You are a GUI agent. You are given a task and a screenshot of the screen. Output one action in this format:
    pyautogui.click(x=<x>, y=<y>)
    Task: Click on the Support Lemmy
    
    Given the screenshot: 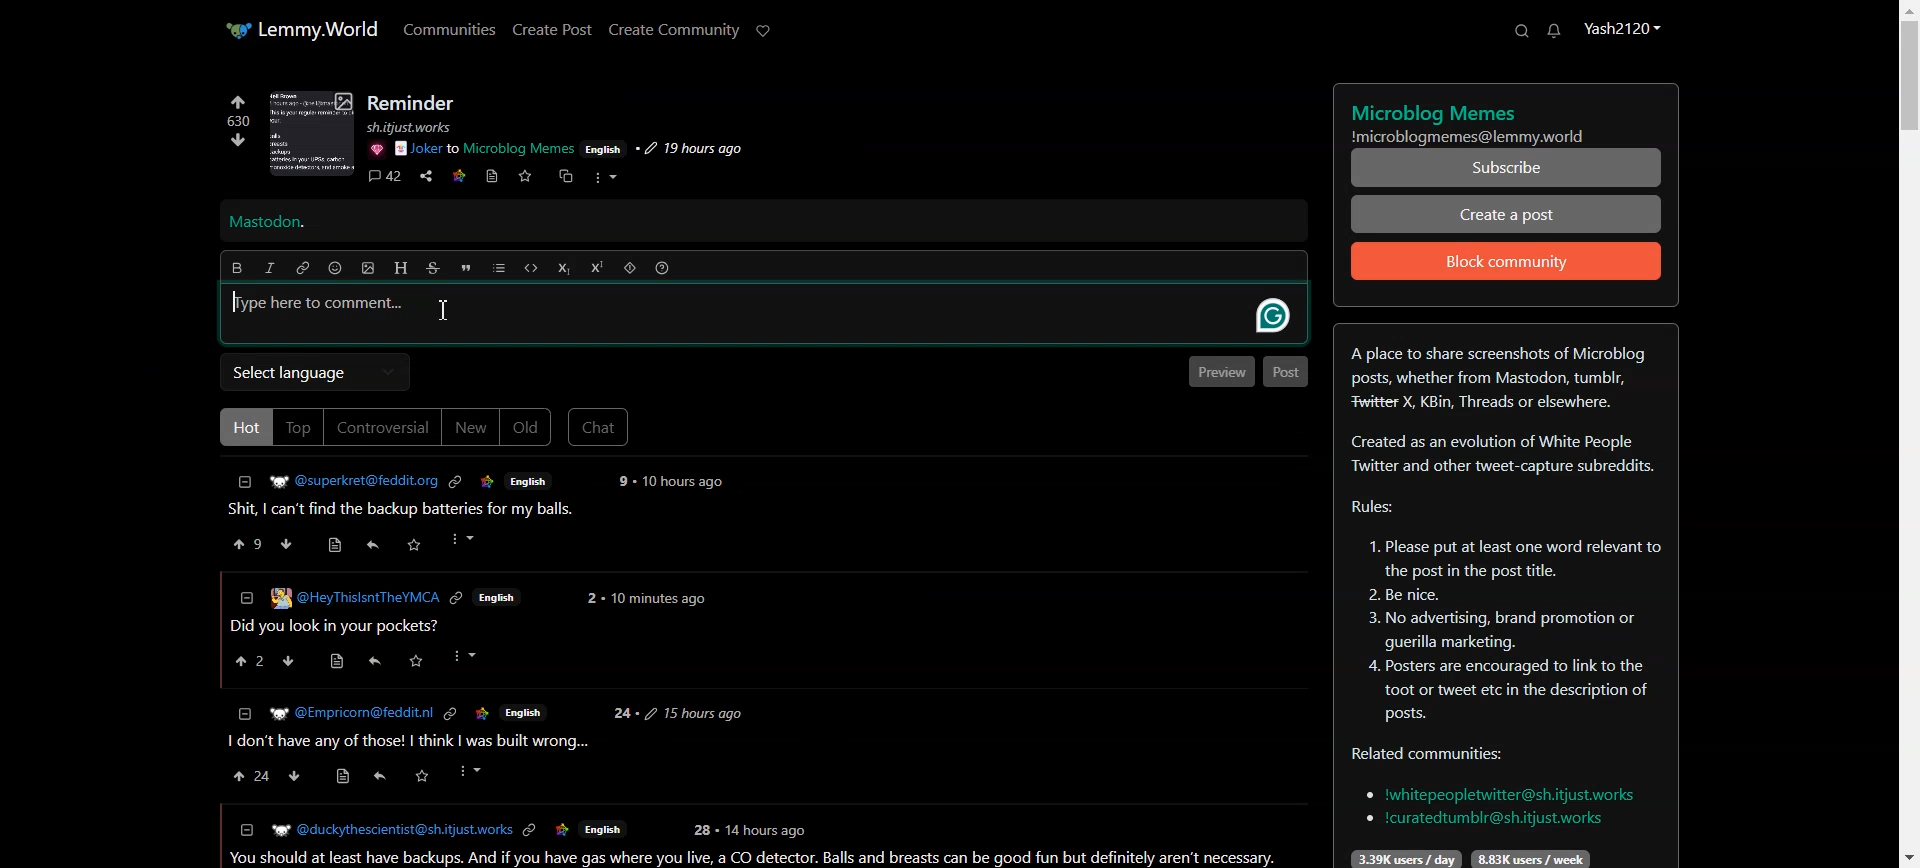 What is the action you would take?
    pyautogui.click(x=764, y=31)
    